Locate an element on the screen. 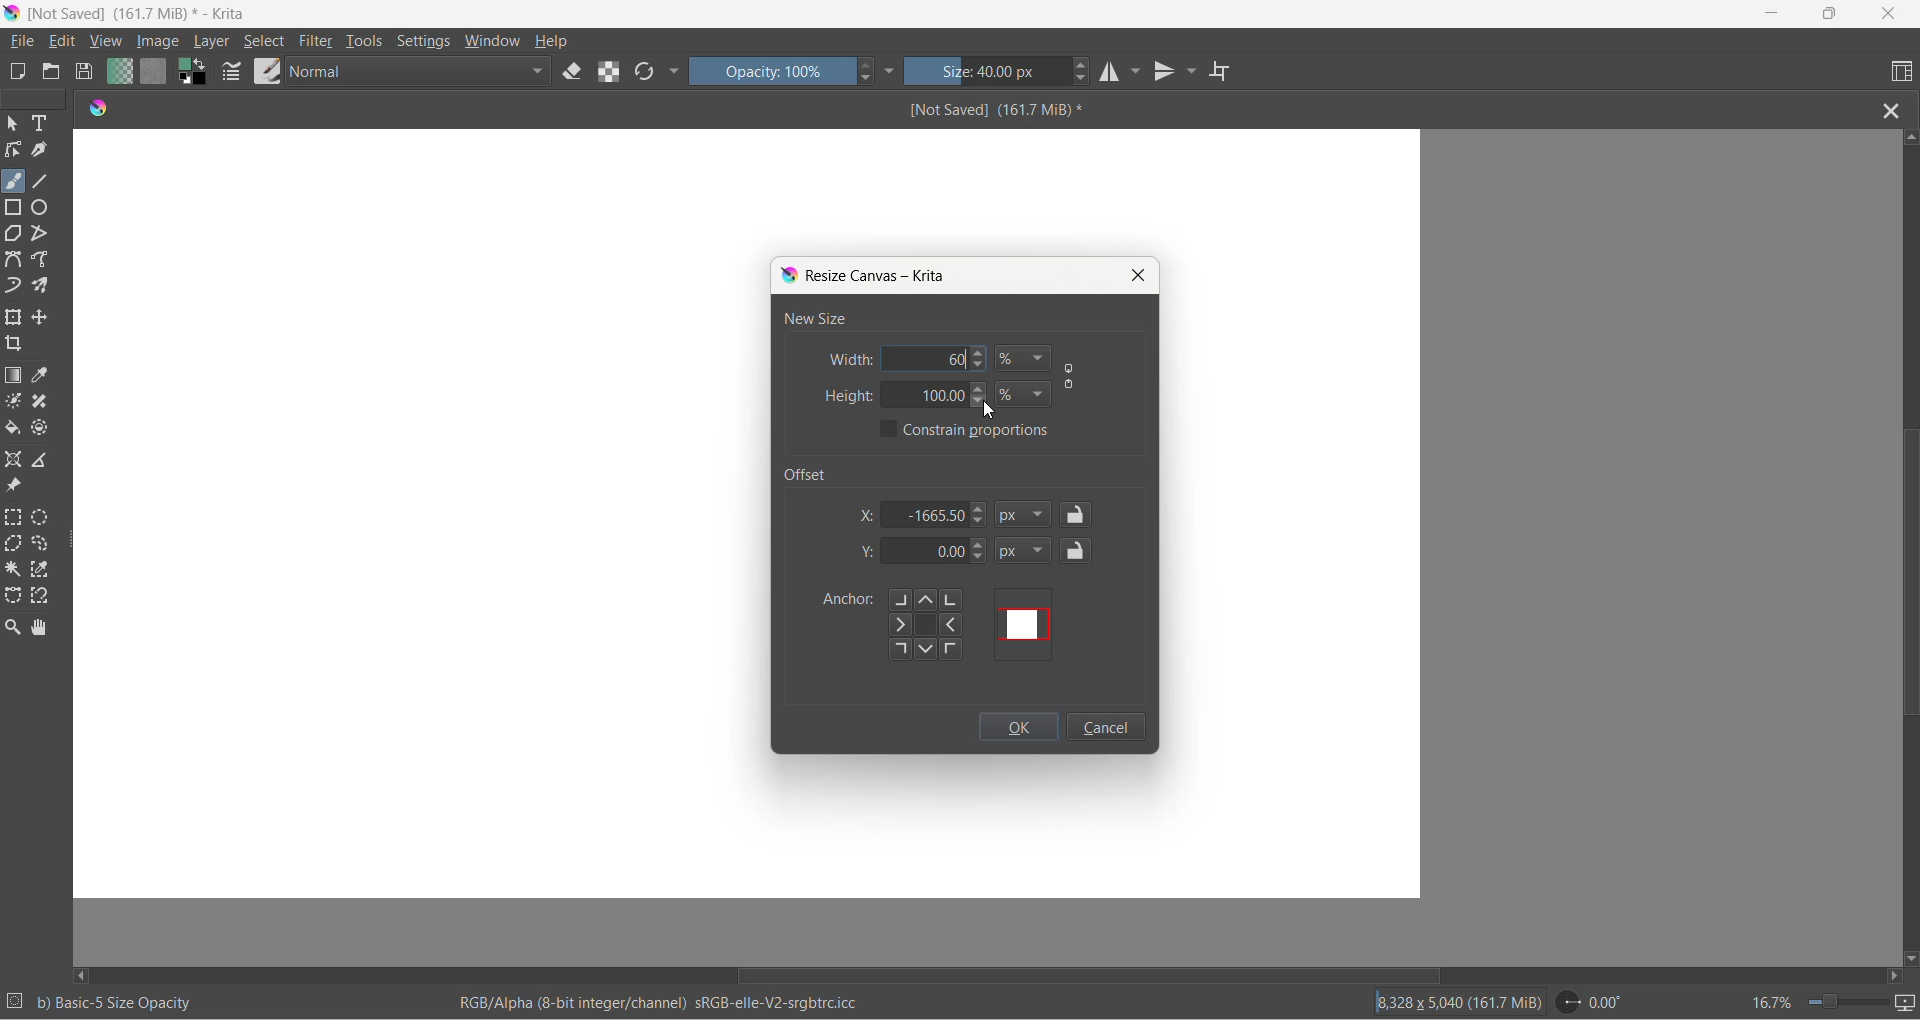 This screenshot has height=1020, width=1920. edit shape tool is located at coordinates (13, 150).